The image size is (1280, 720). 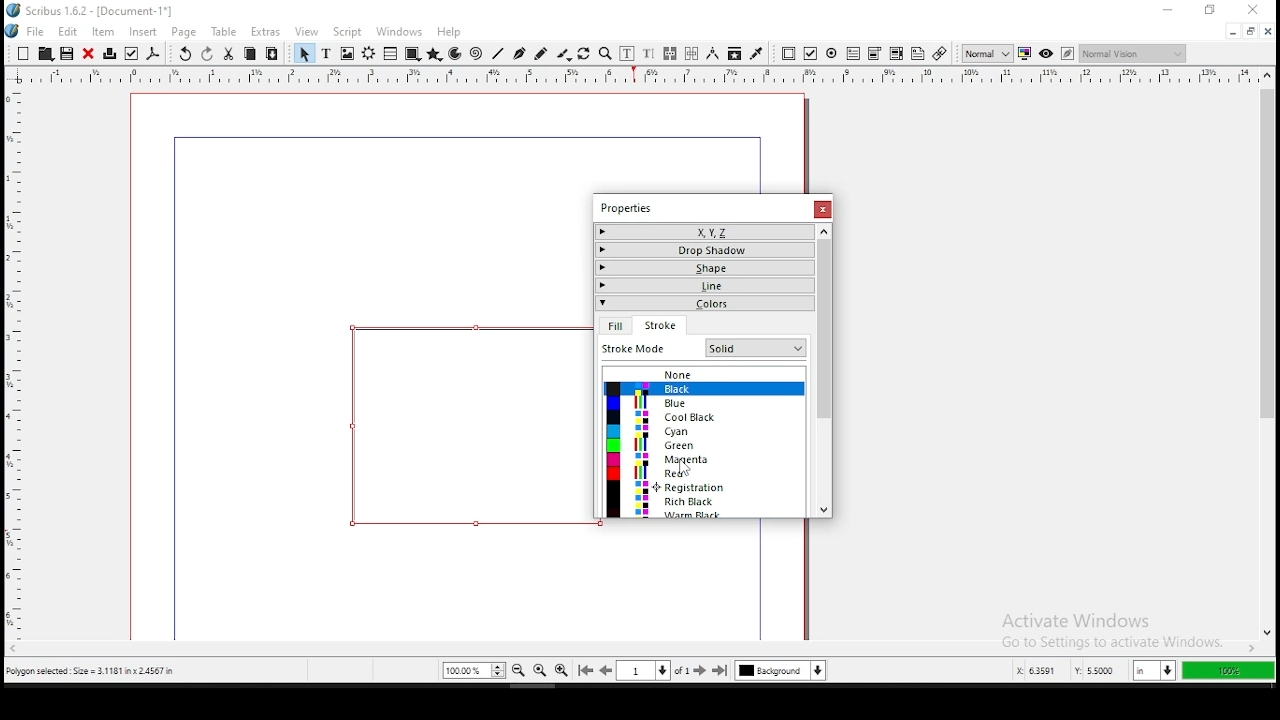 What do you see at coordinates (44, 53) in the screenshot?
I see `open` at bounding box center [44, 53].